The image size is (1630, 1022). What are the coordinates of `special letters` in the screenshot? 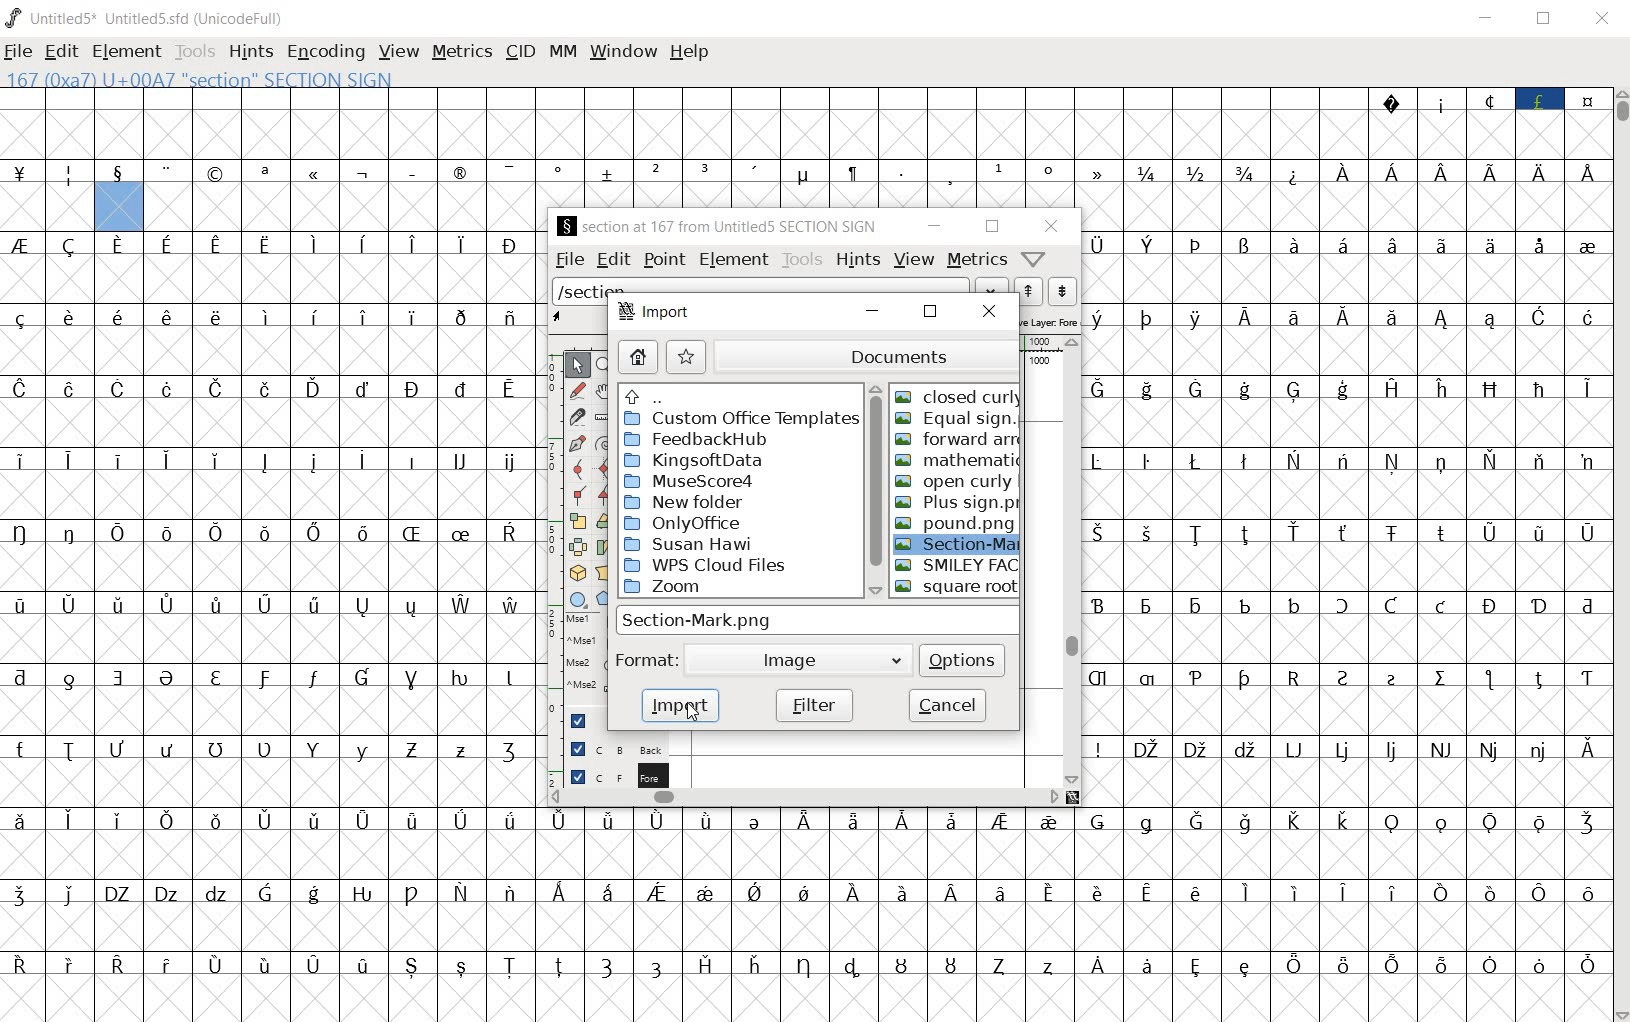 It's located at (1346, 459).